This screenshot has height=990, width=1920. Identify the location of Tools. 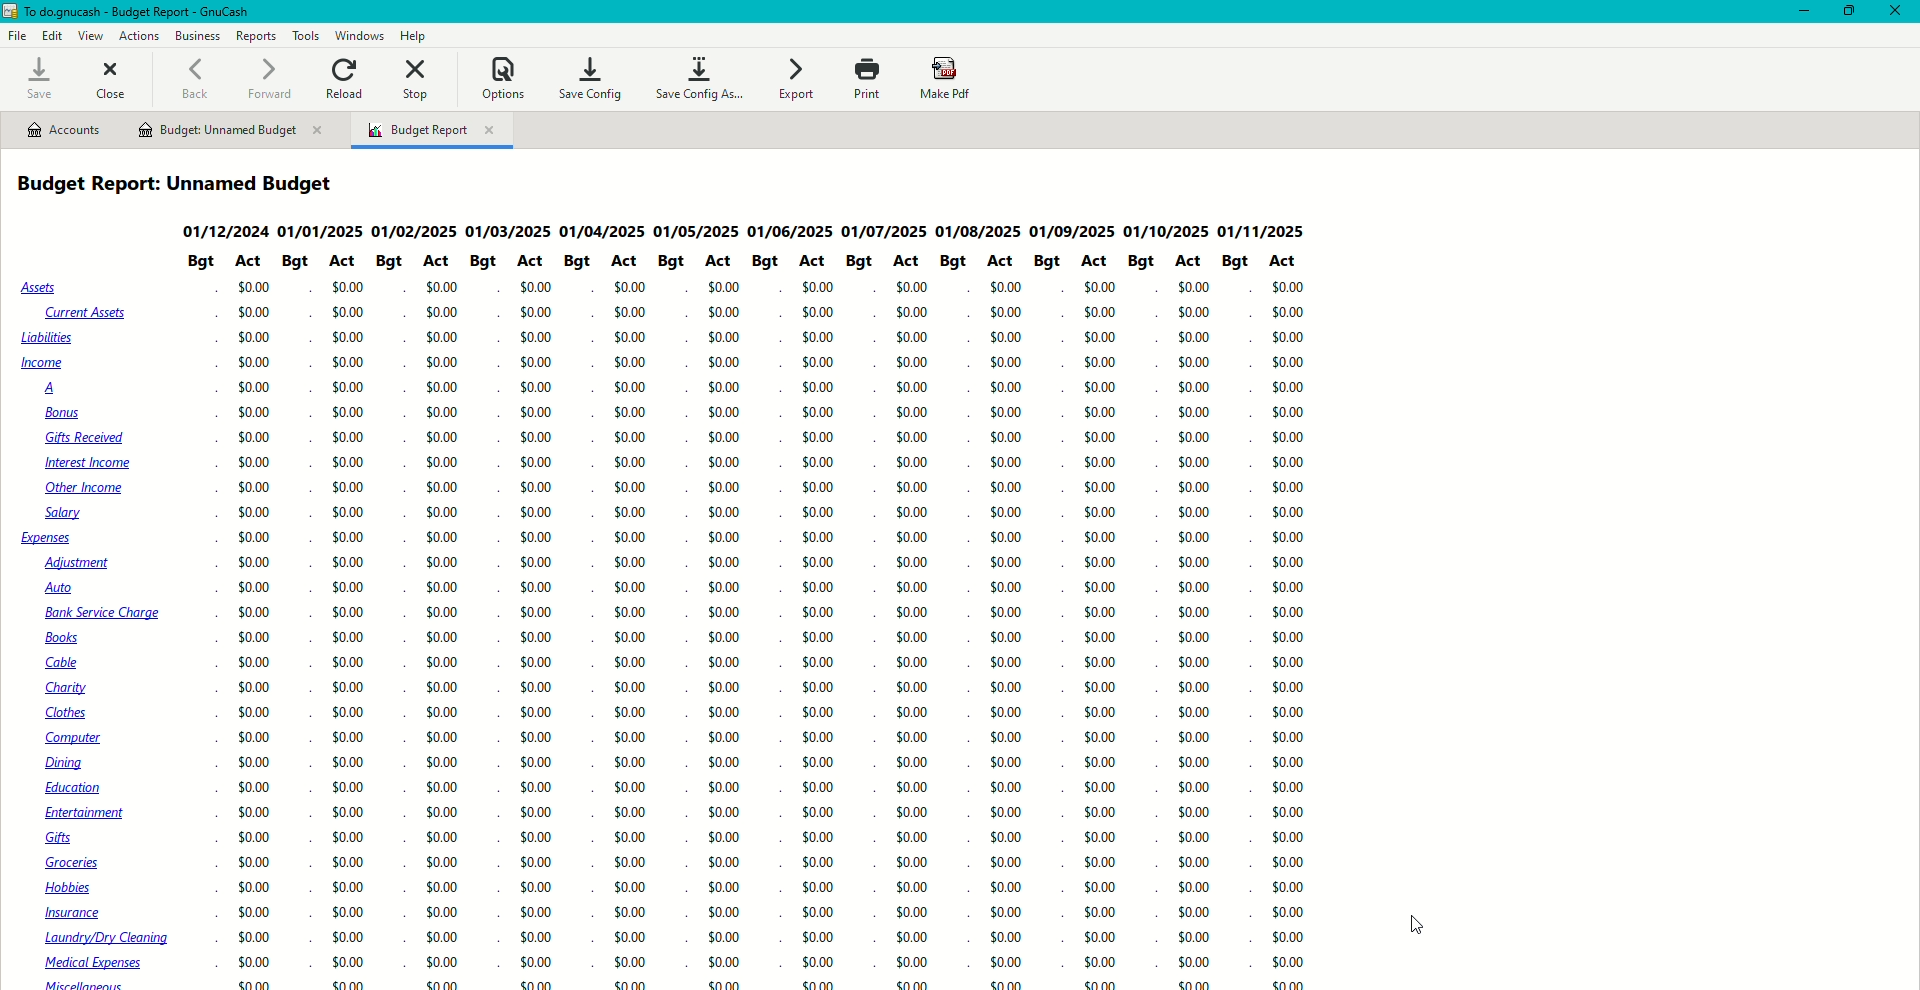
(303, 35).